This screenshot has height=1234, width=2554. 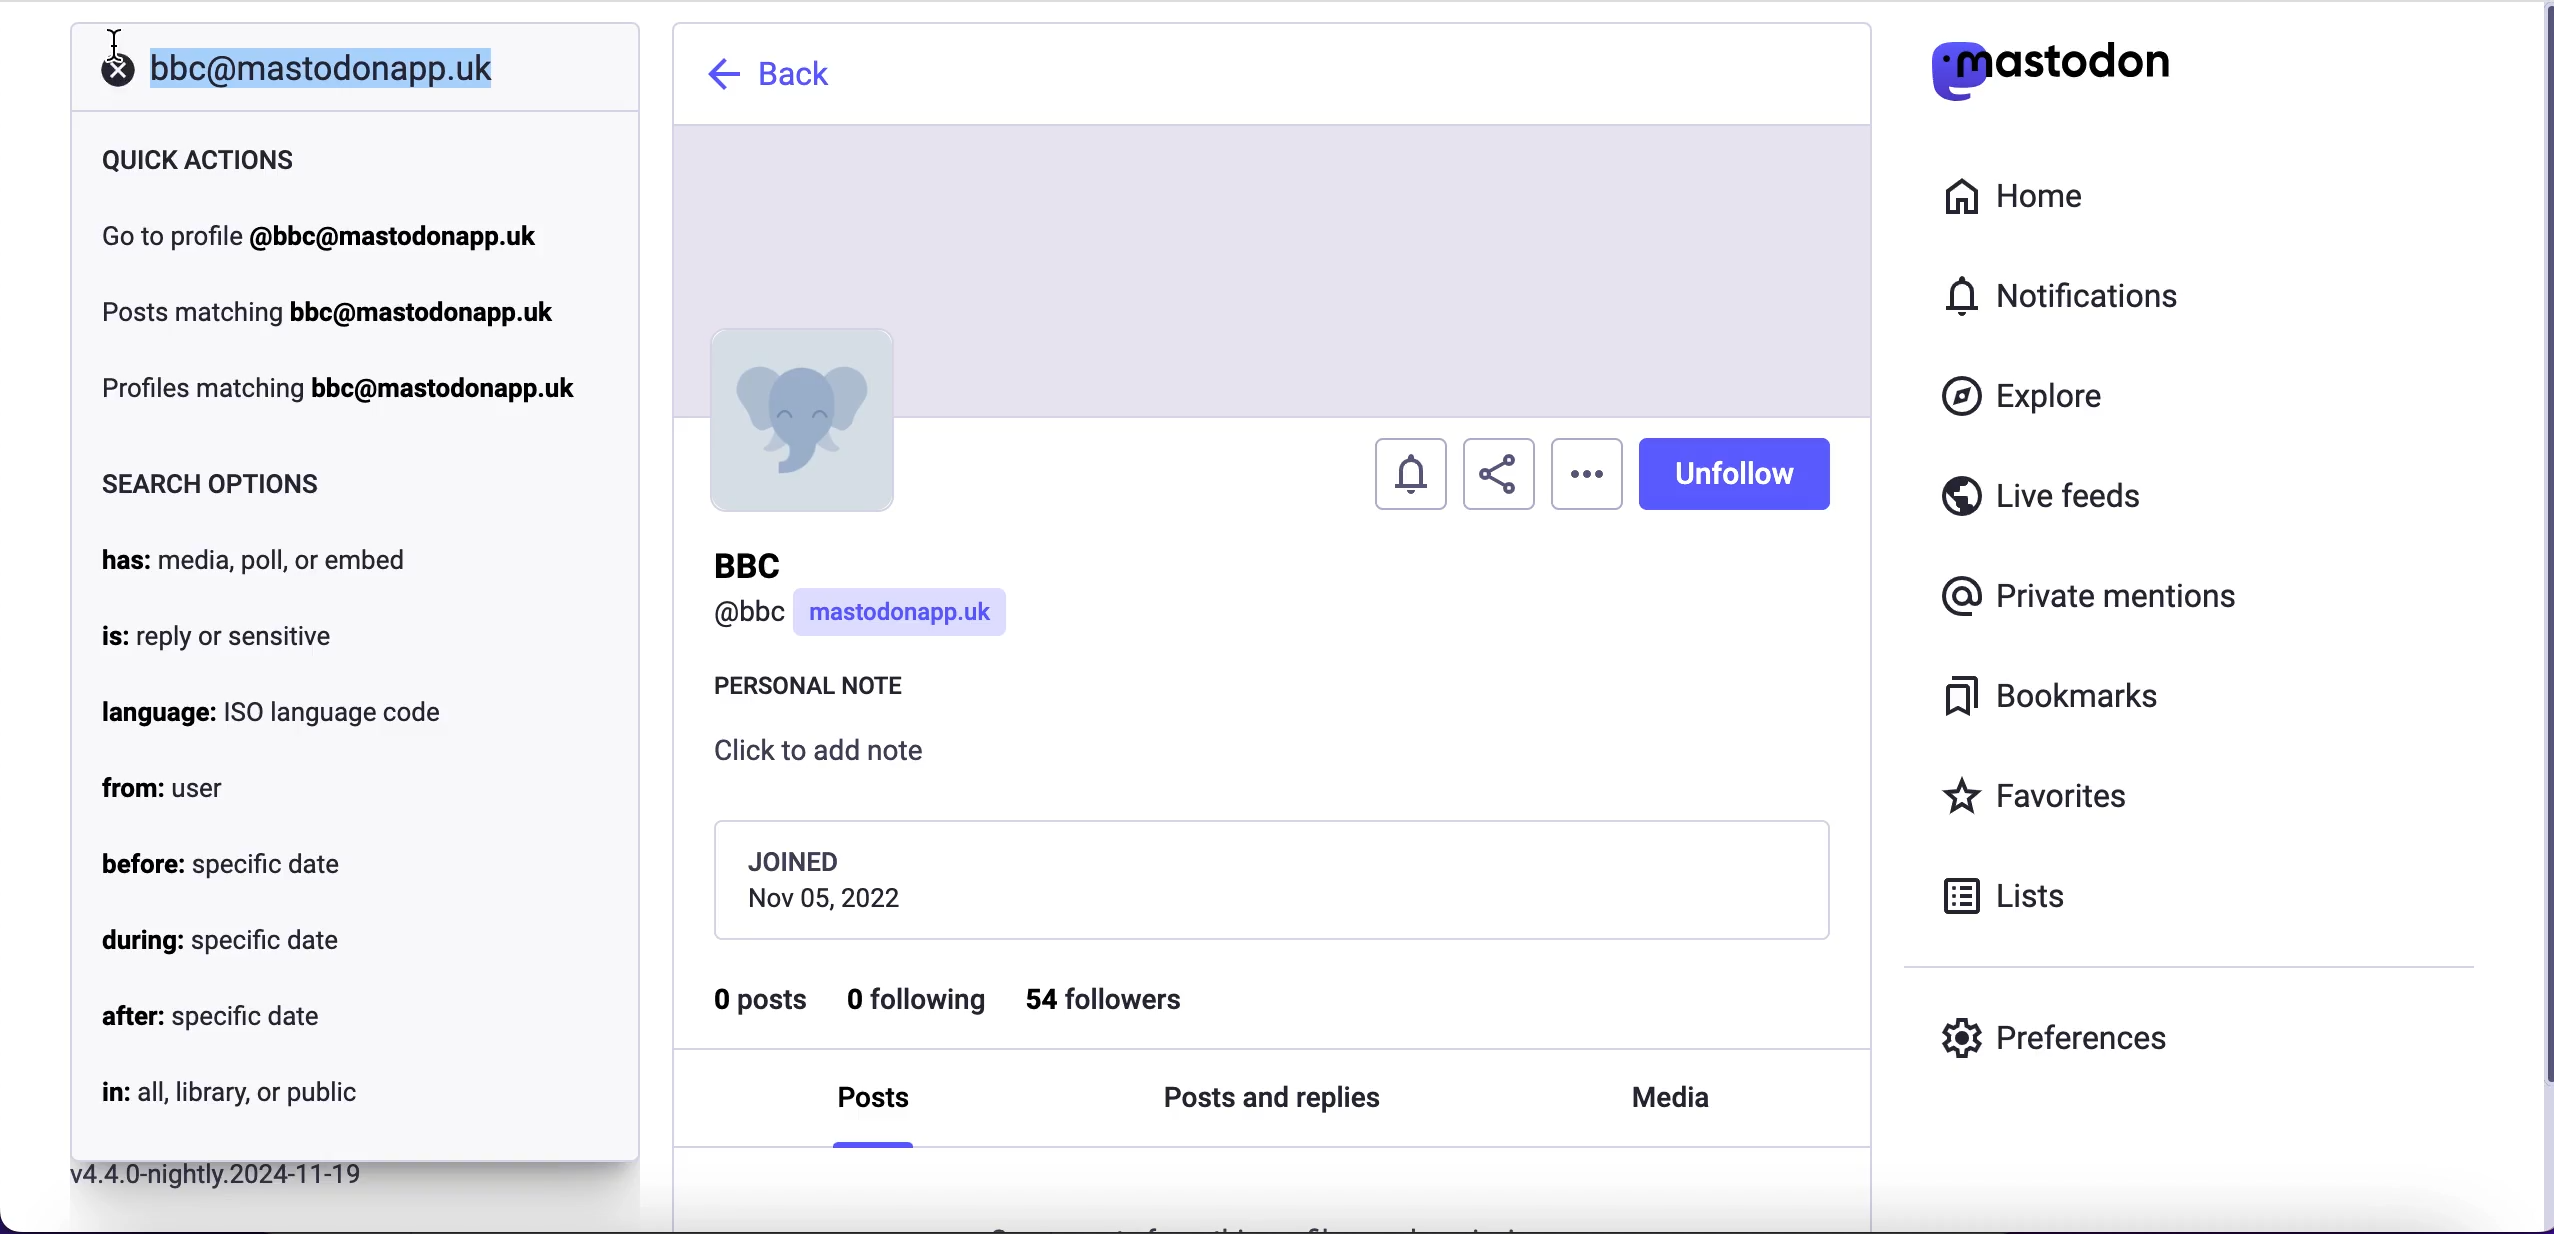 What do you see at coordinates (227, 1095) in the screenshot?
I see `in` at bounding box center [227, 1095].